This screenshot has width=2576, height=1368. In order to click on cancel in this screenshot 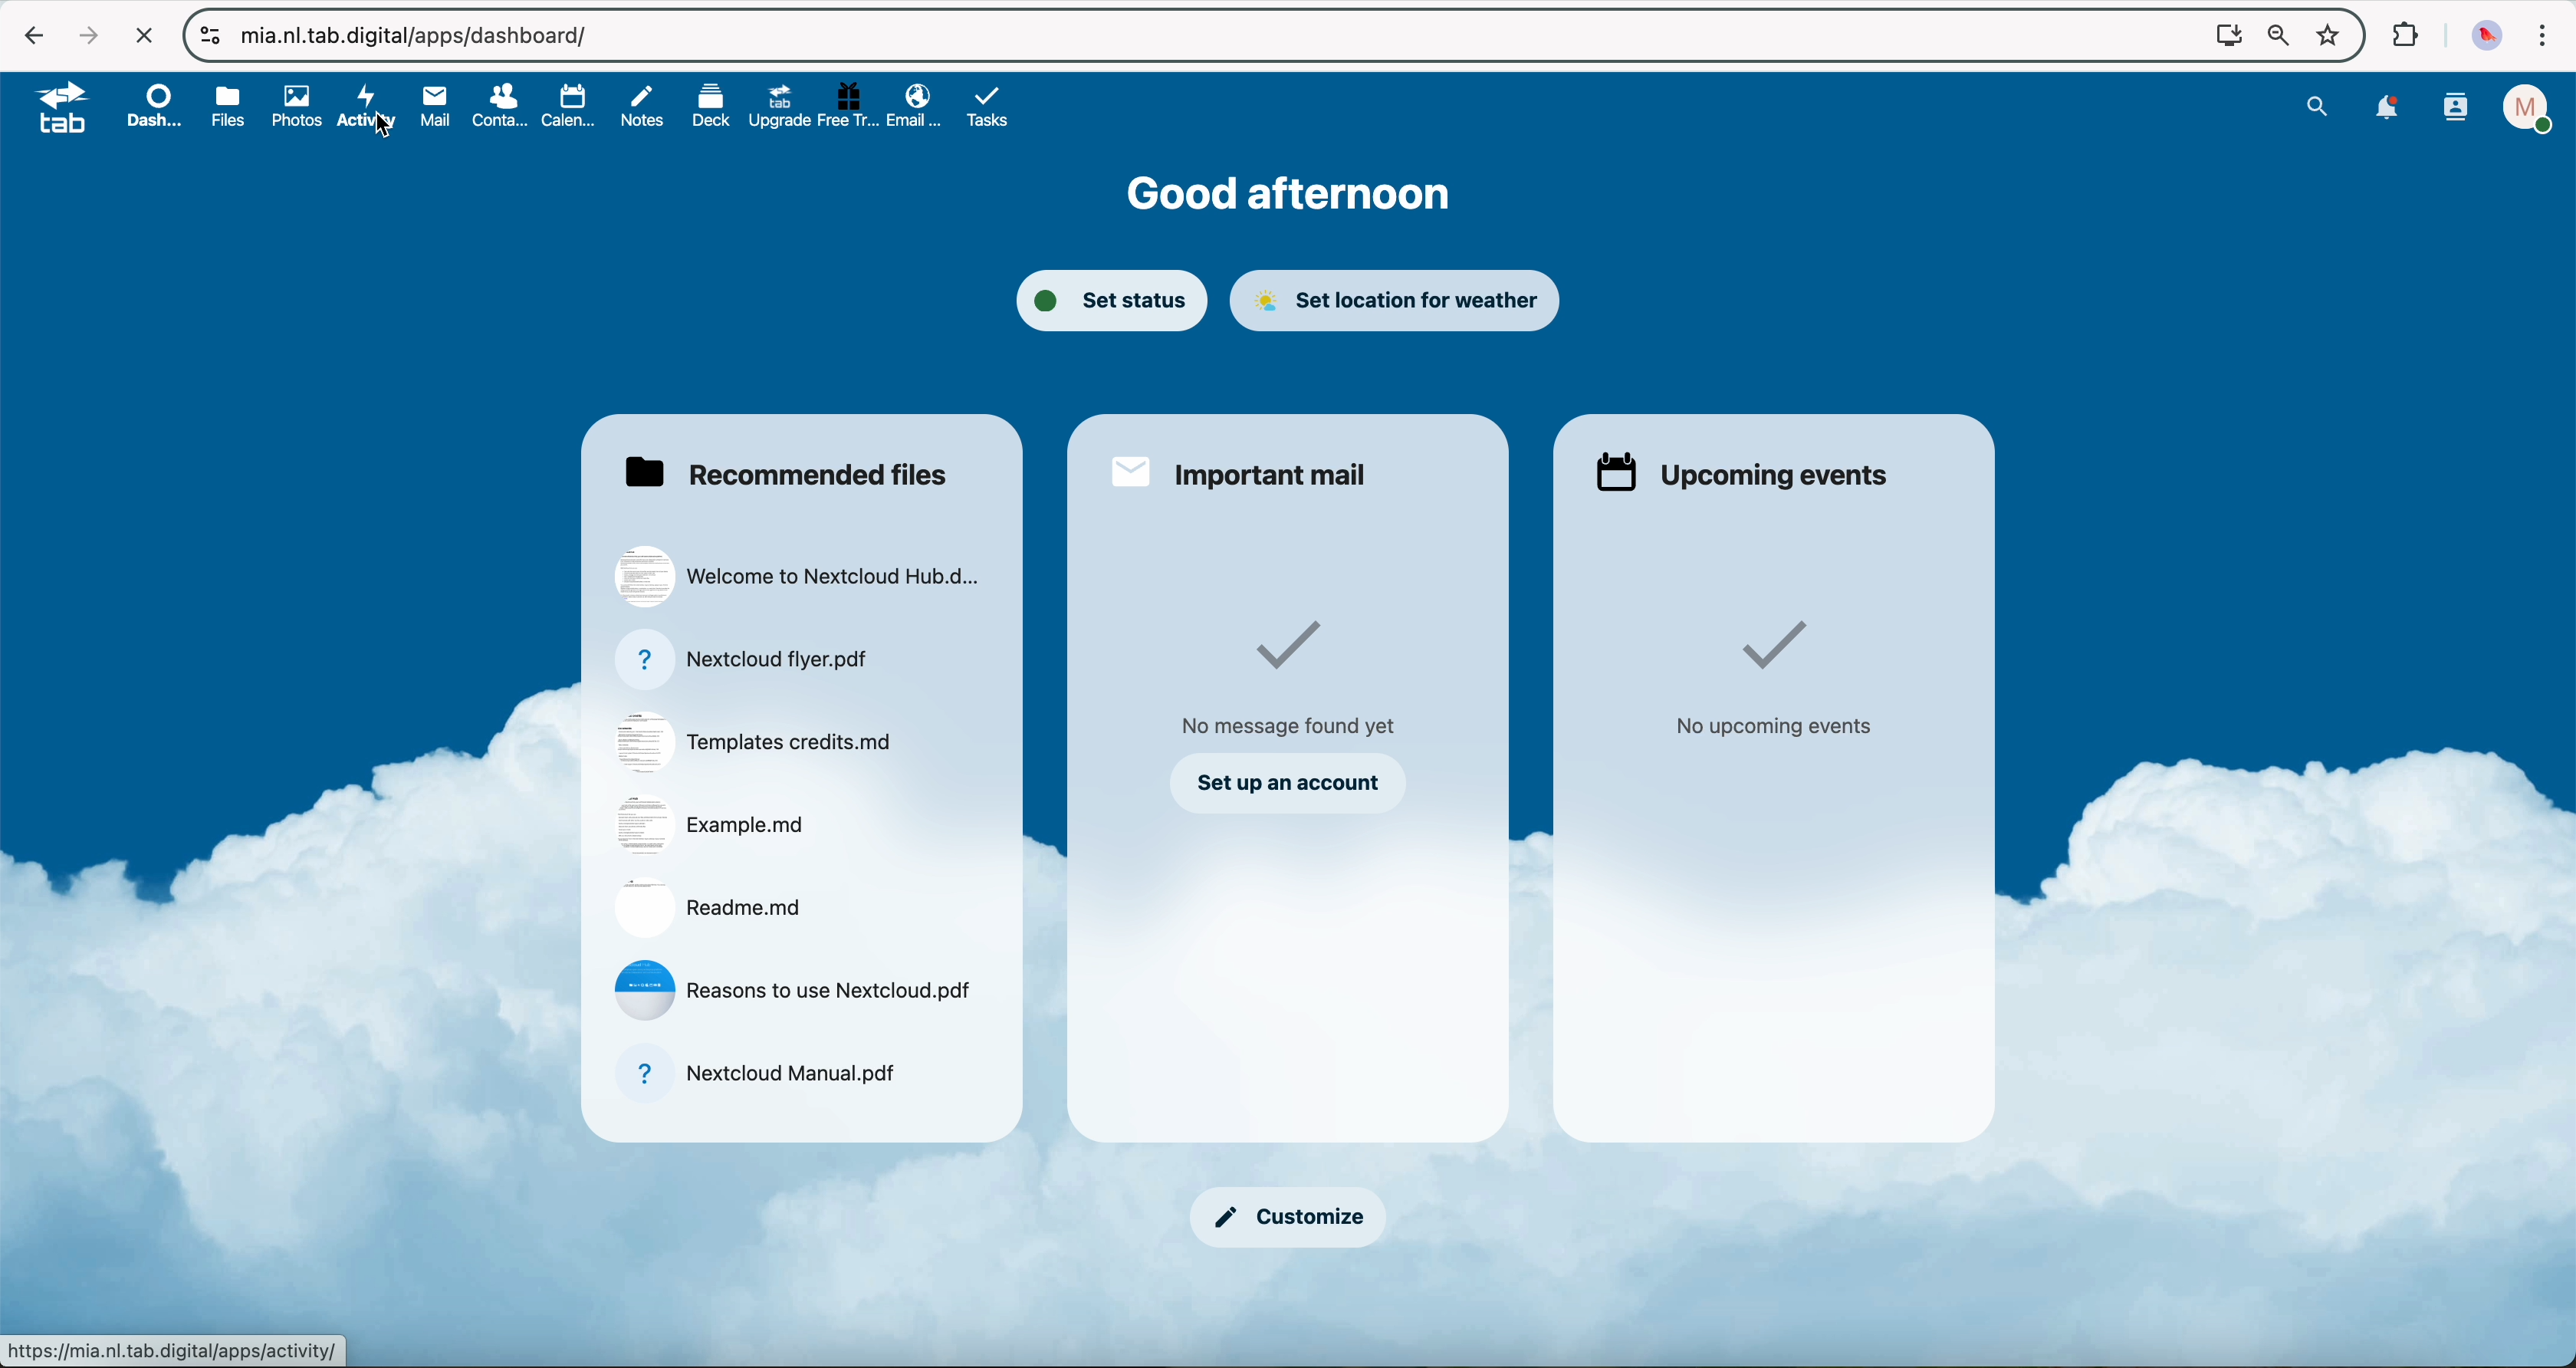, I will do `click(145, 38)`.